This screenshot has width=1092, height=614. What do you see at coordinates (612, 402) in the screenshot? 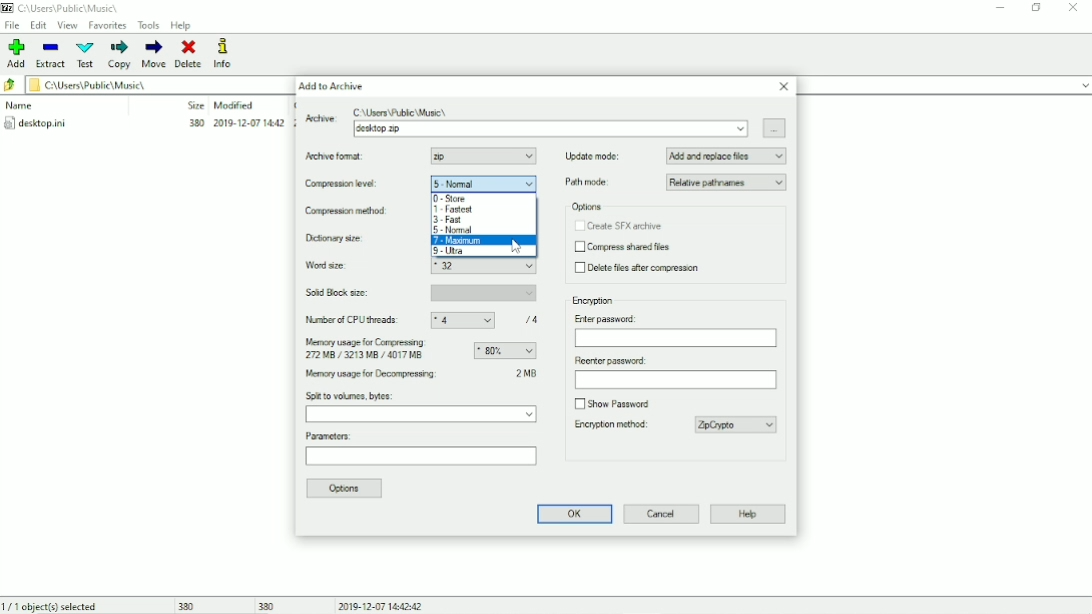
I see `Show password` at bounding box center [612, 402].